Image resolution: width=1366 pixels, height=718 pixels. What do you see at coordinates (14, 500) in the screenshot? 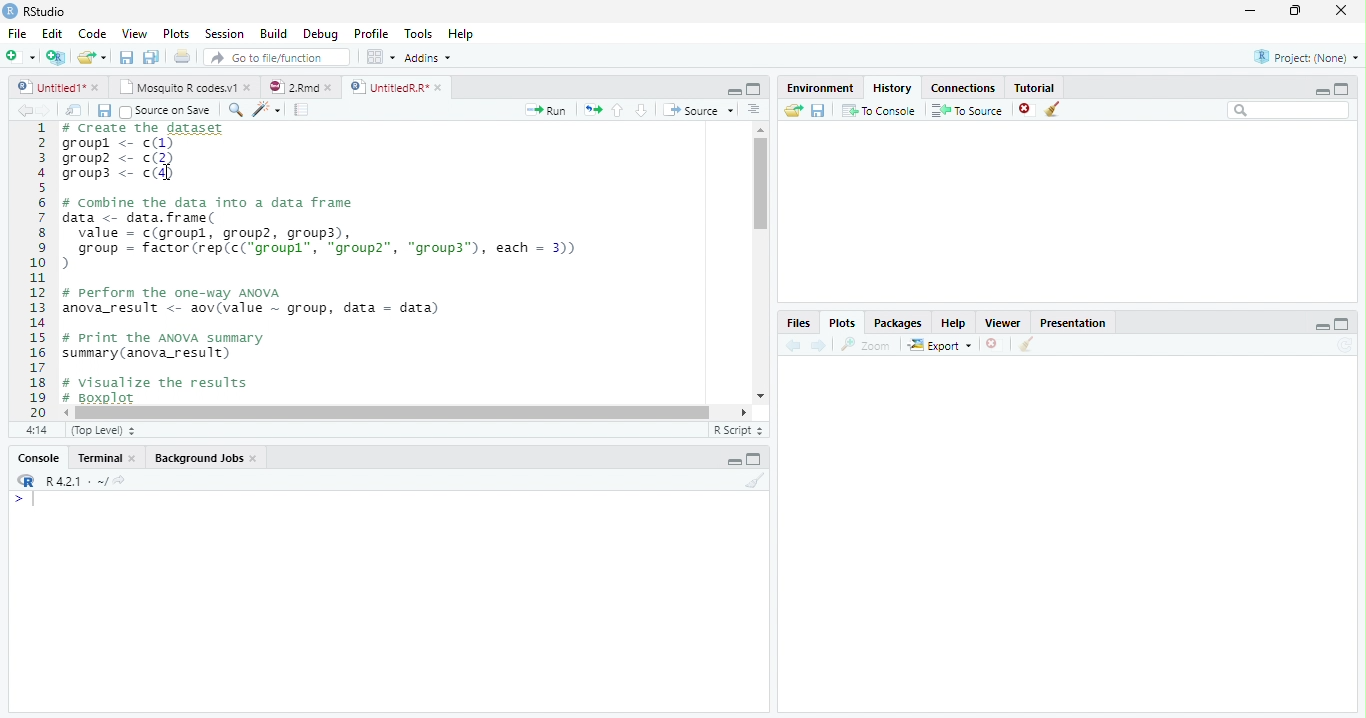
I see `>` at bounding box center [14, 500].